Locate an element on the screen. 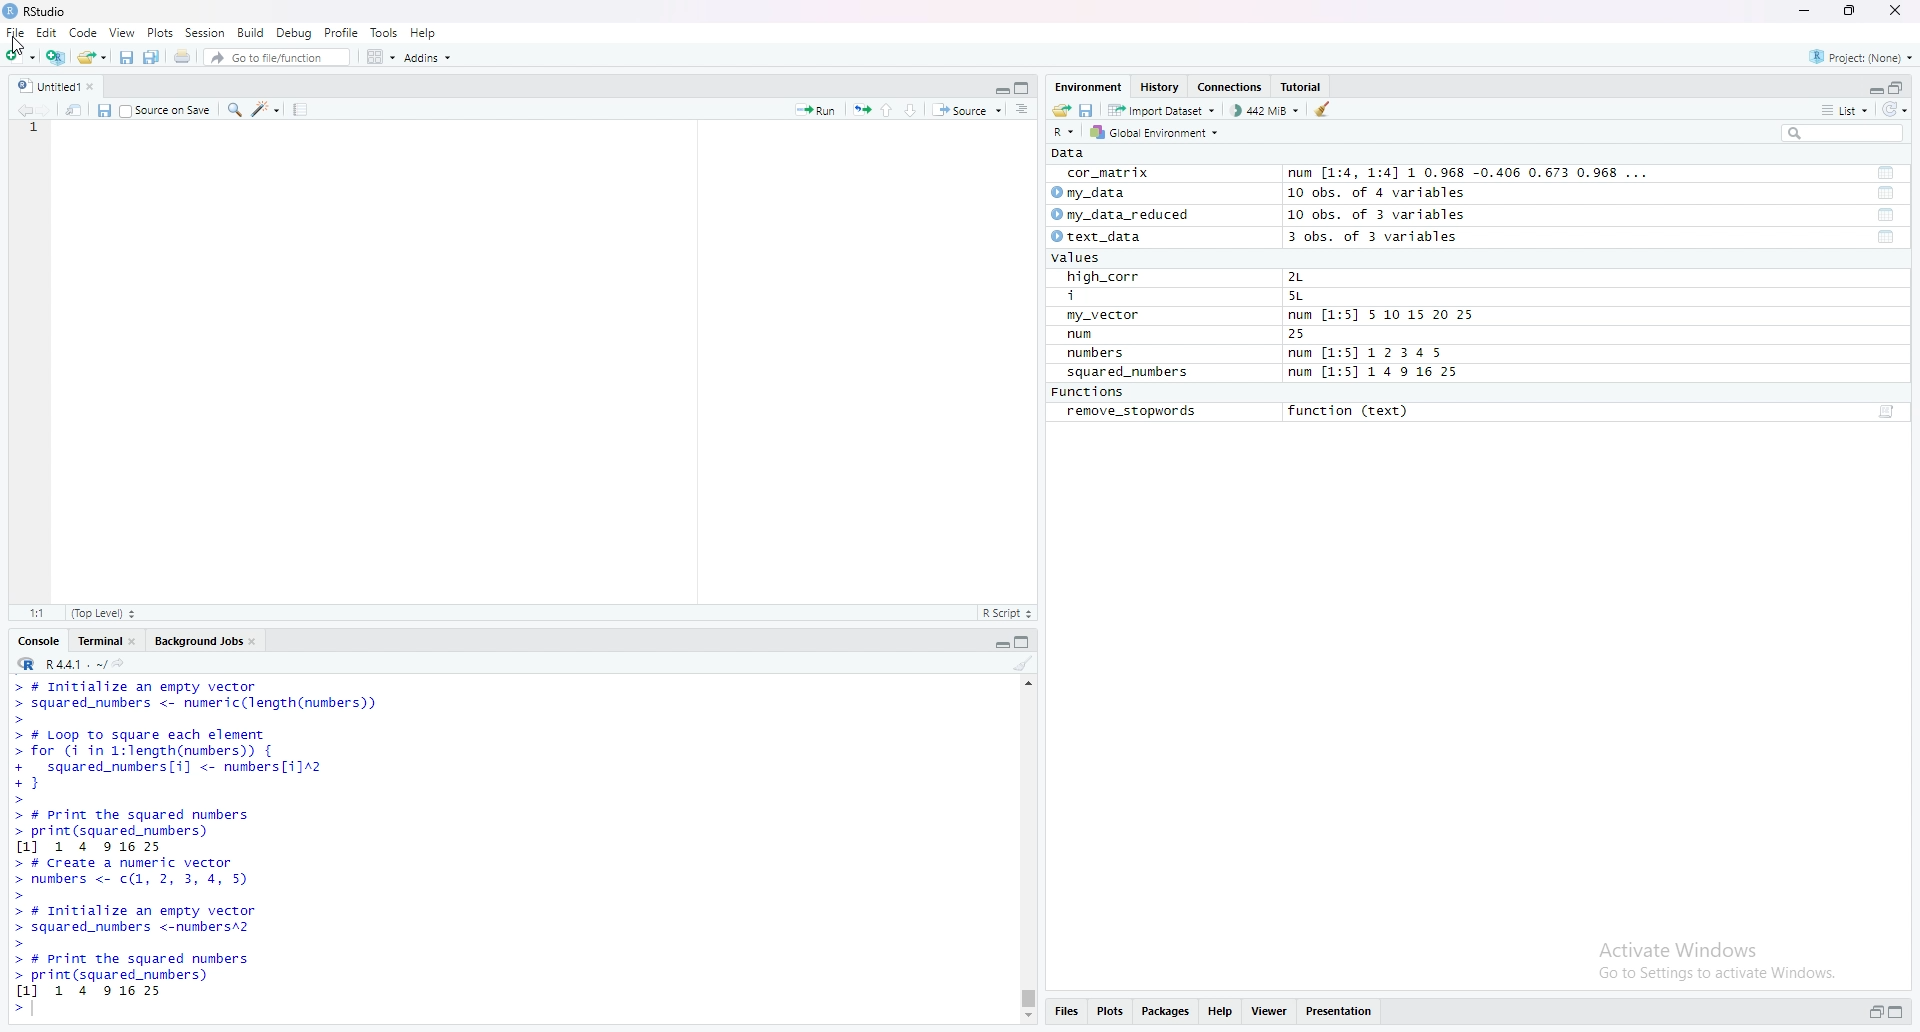 This screenshot has height=1032, width=1920. num [1:5] 5 10 15 20 25 is located at coordinates (1380, 314).